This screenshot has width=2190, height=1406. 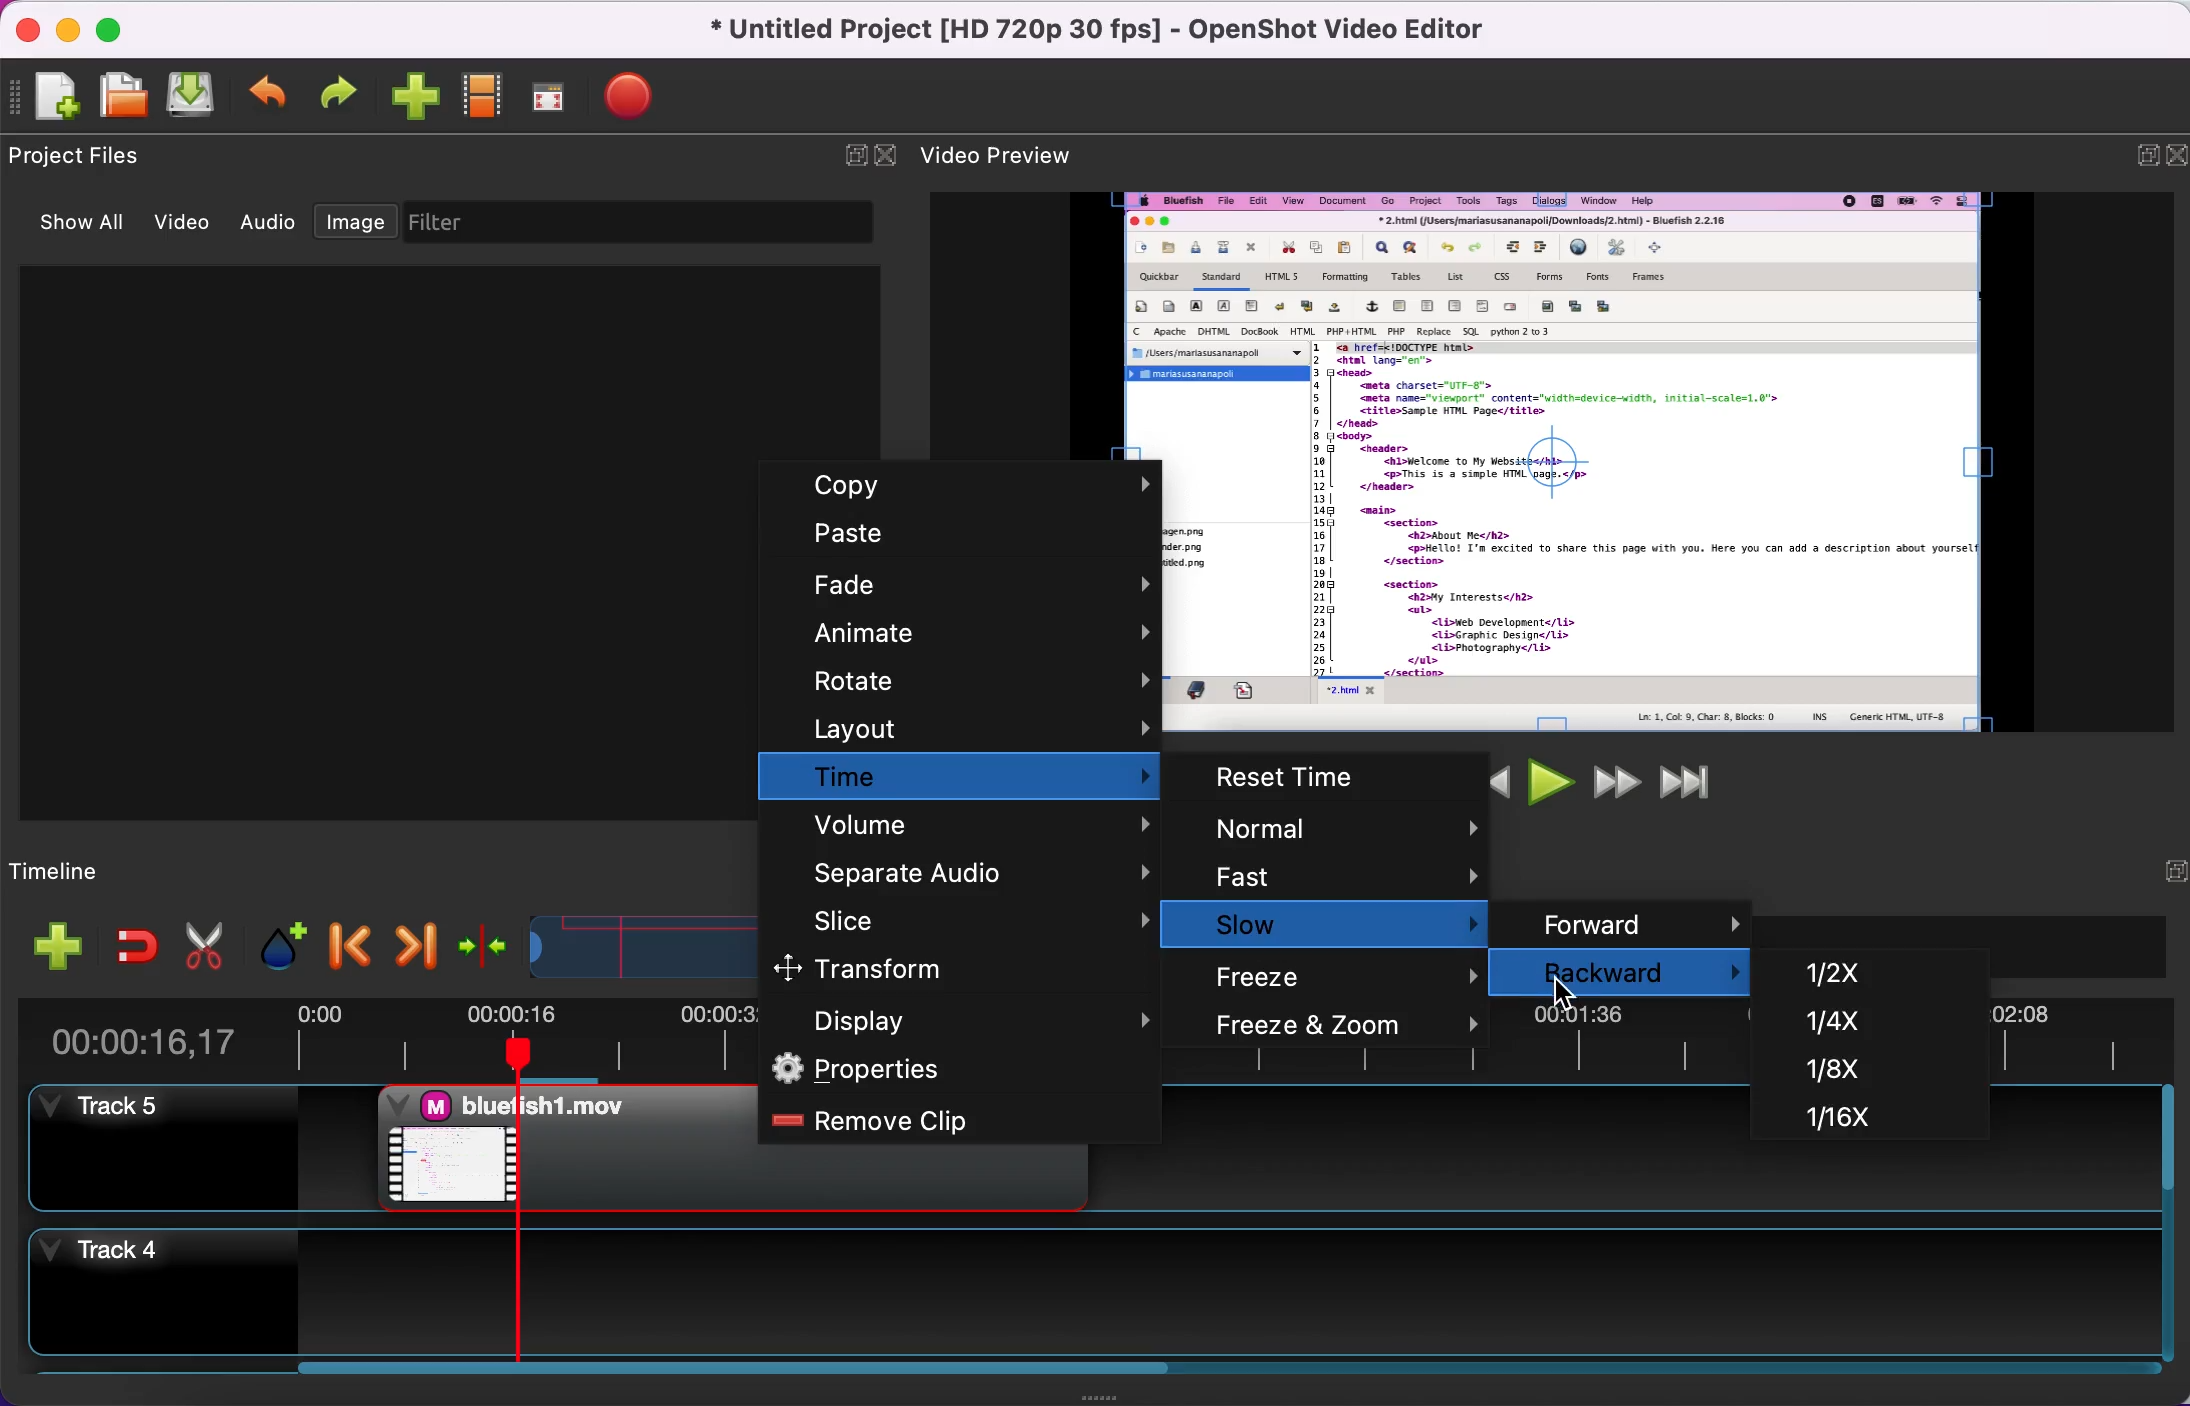 What do you see at coordinates (1611, 781) in the screenshot?
I see `fast forward` at bounding box center [1611, 781].